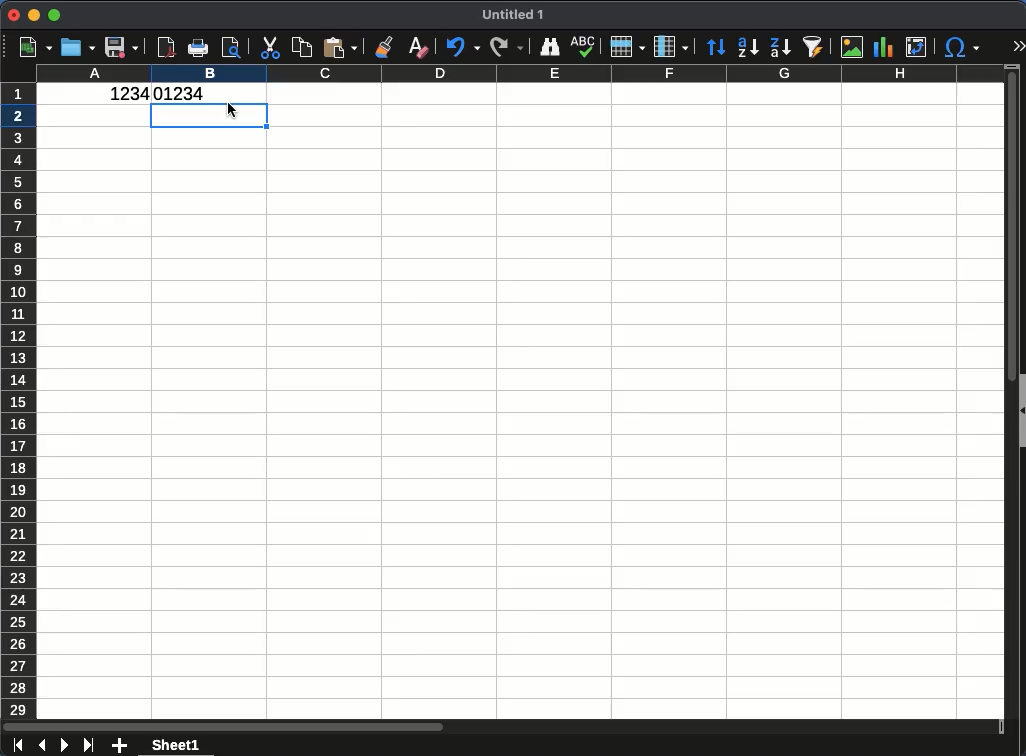 The image size is (1026, 756). Describe the element at coordinates (88, 743) in the screenshot. I see `last sheet` at that location.